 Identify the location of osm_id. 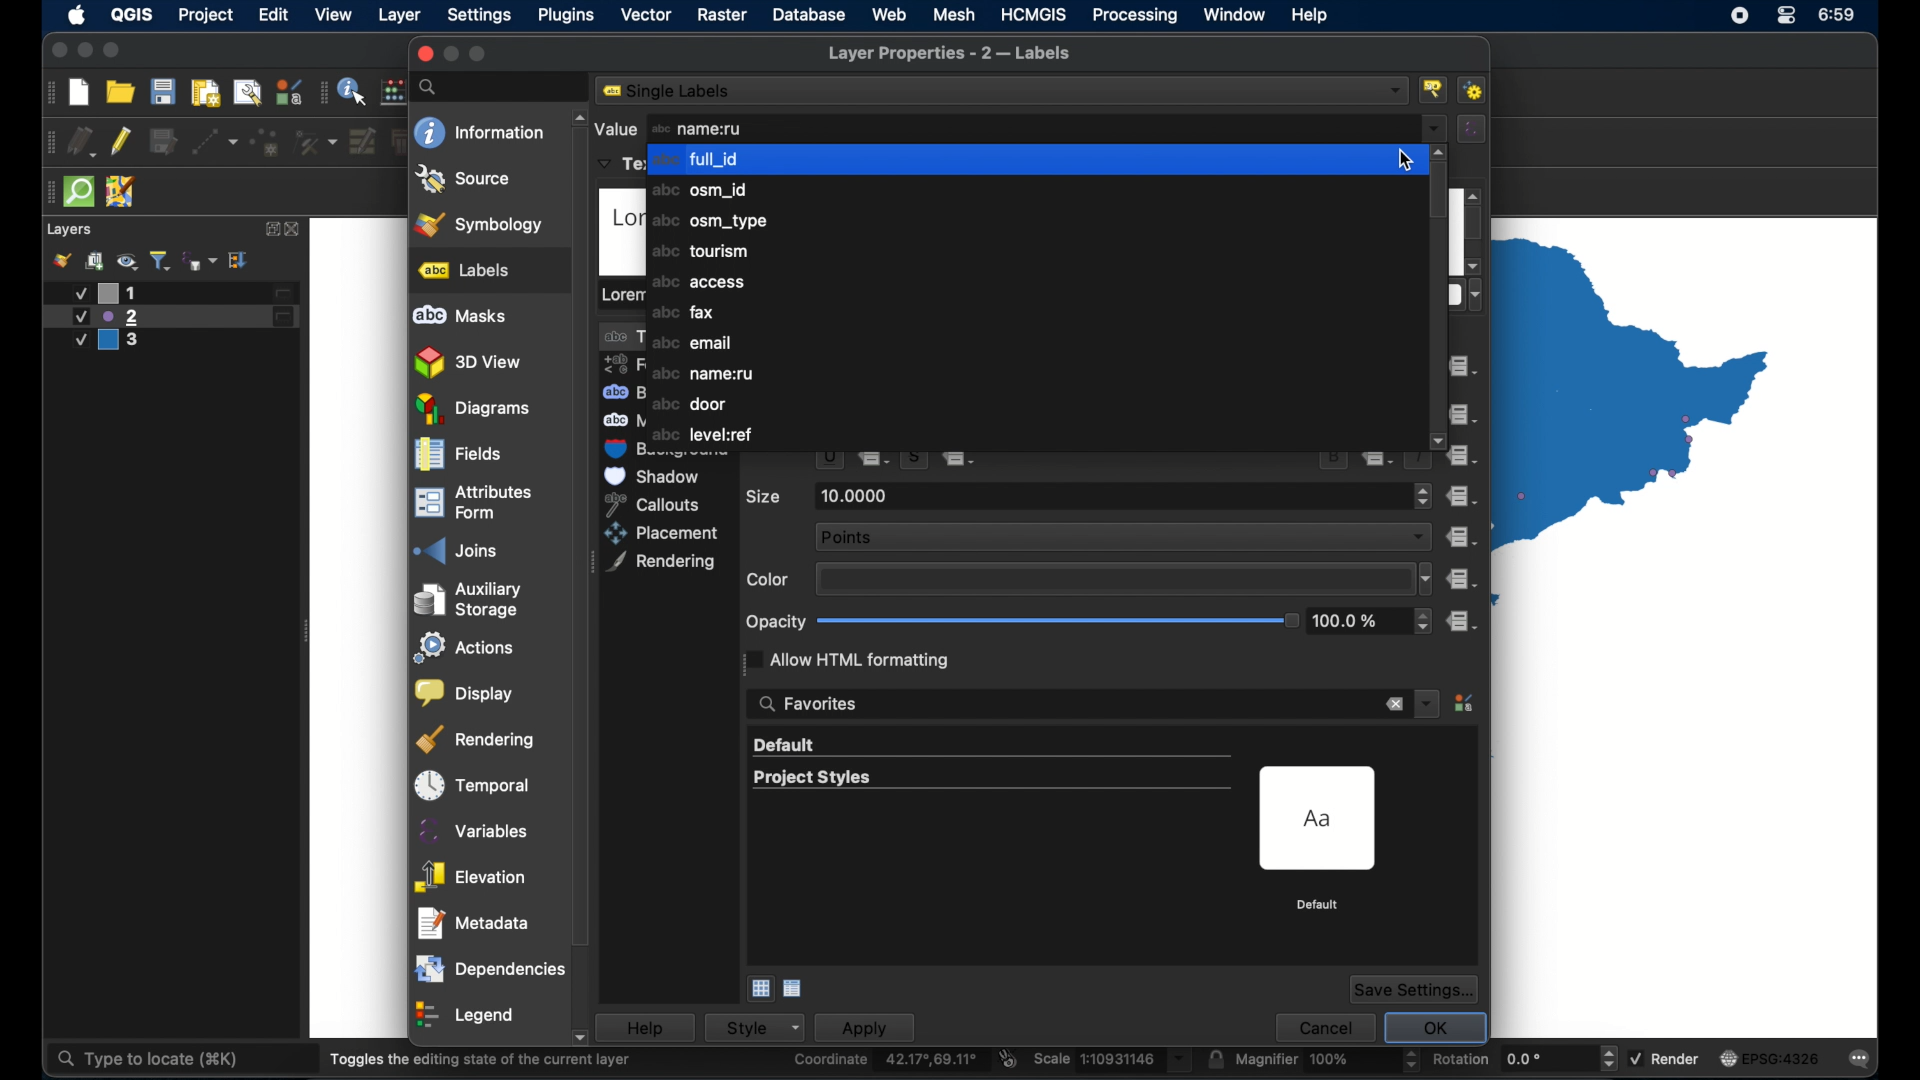
(705, 192).